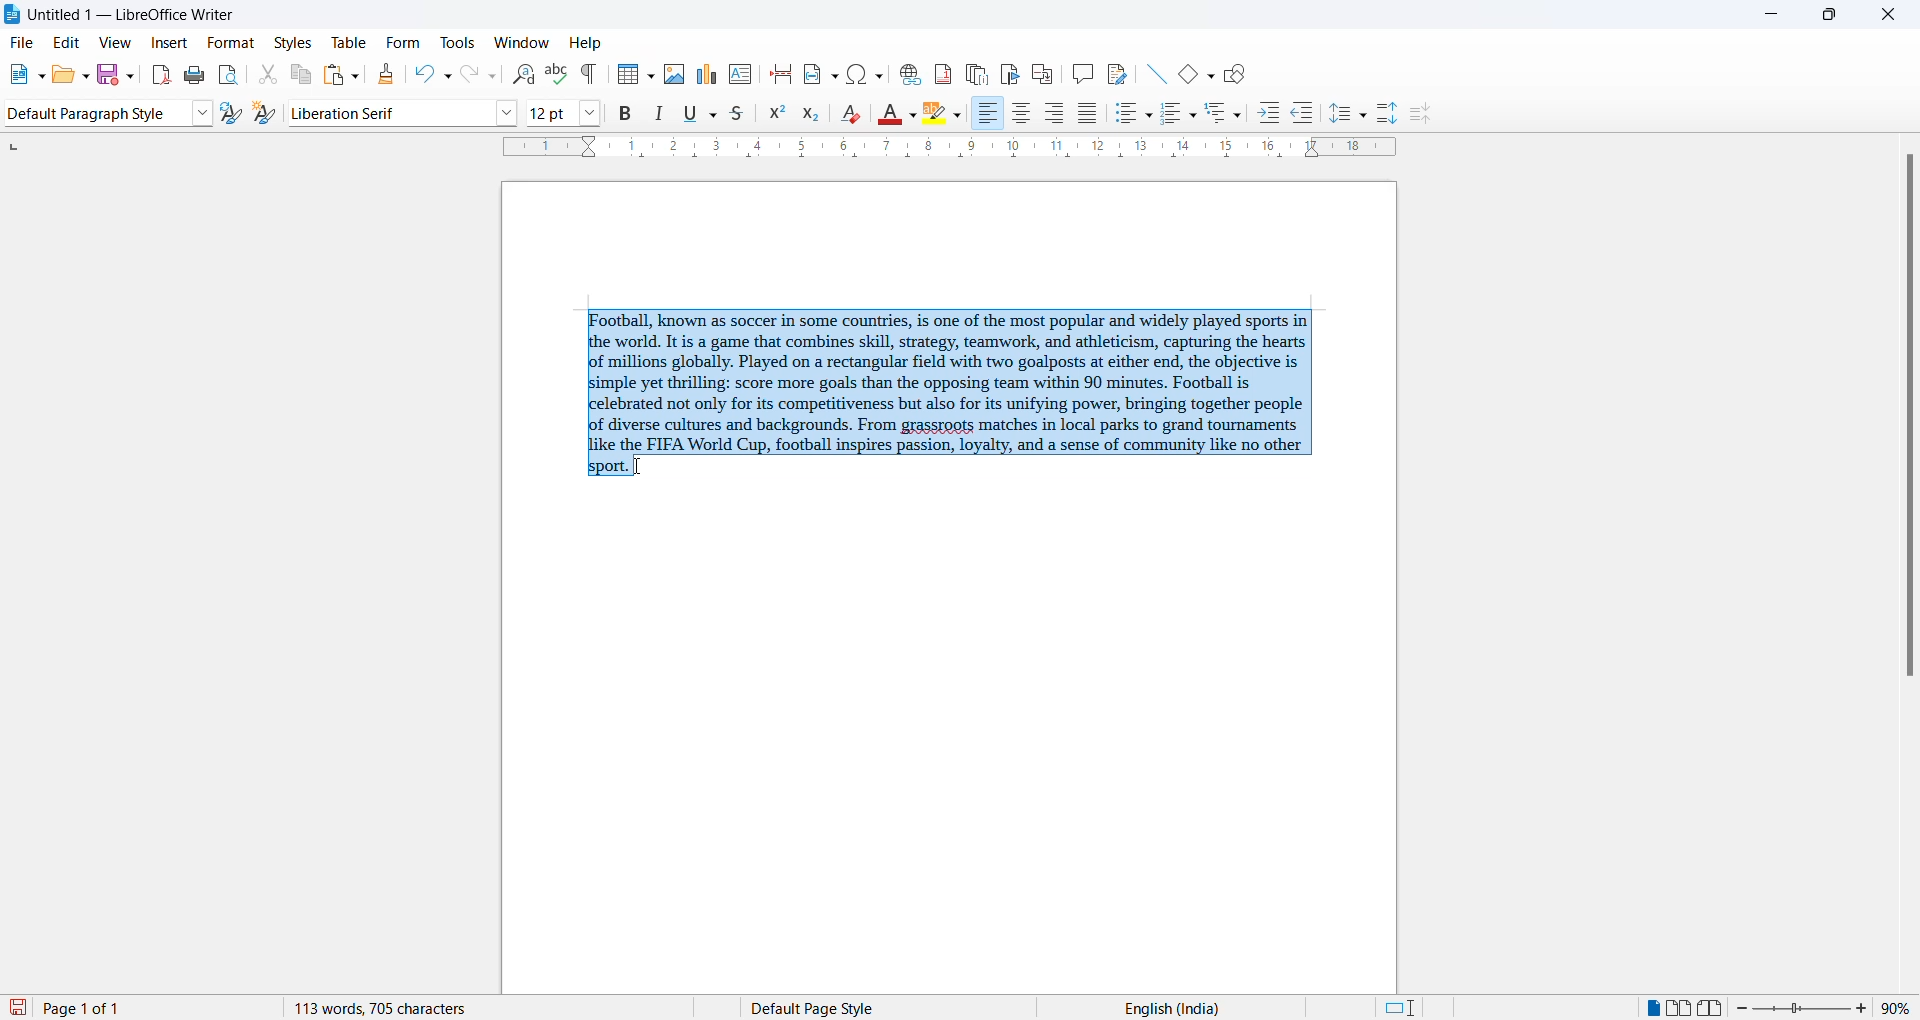  Describe the element at coordinates (1239, 76) in the screenshot. I see `show draw functions` at that location.